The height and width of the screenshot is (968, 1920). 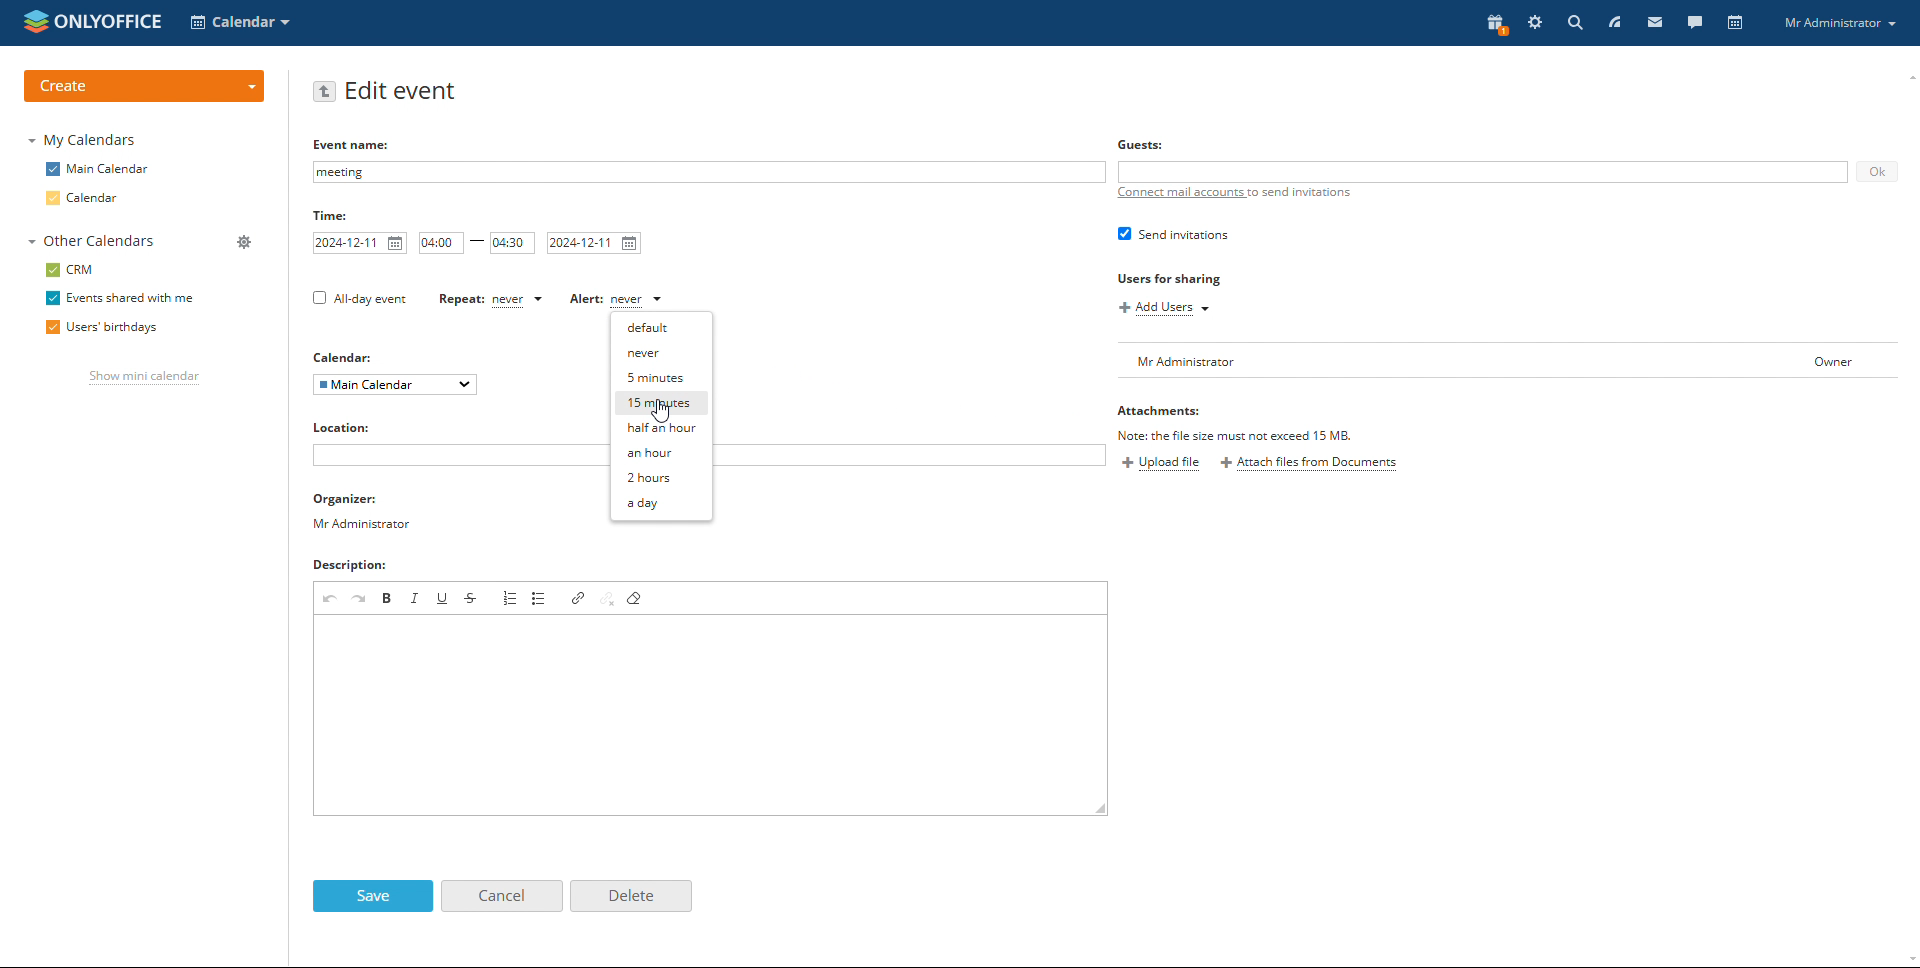 What do you see at coordinates (663, 503) in the screenshot?
I see `a day` at bounding box center [663, 503].